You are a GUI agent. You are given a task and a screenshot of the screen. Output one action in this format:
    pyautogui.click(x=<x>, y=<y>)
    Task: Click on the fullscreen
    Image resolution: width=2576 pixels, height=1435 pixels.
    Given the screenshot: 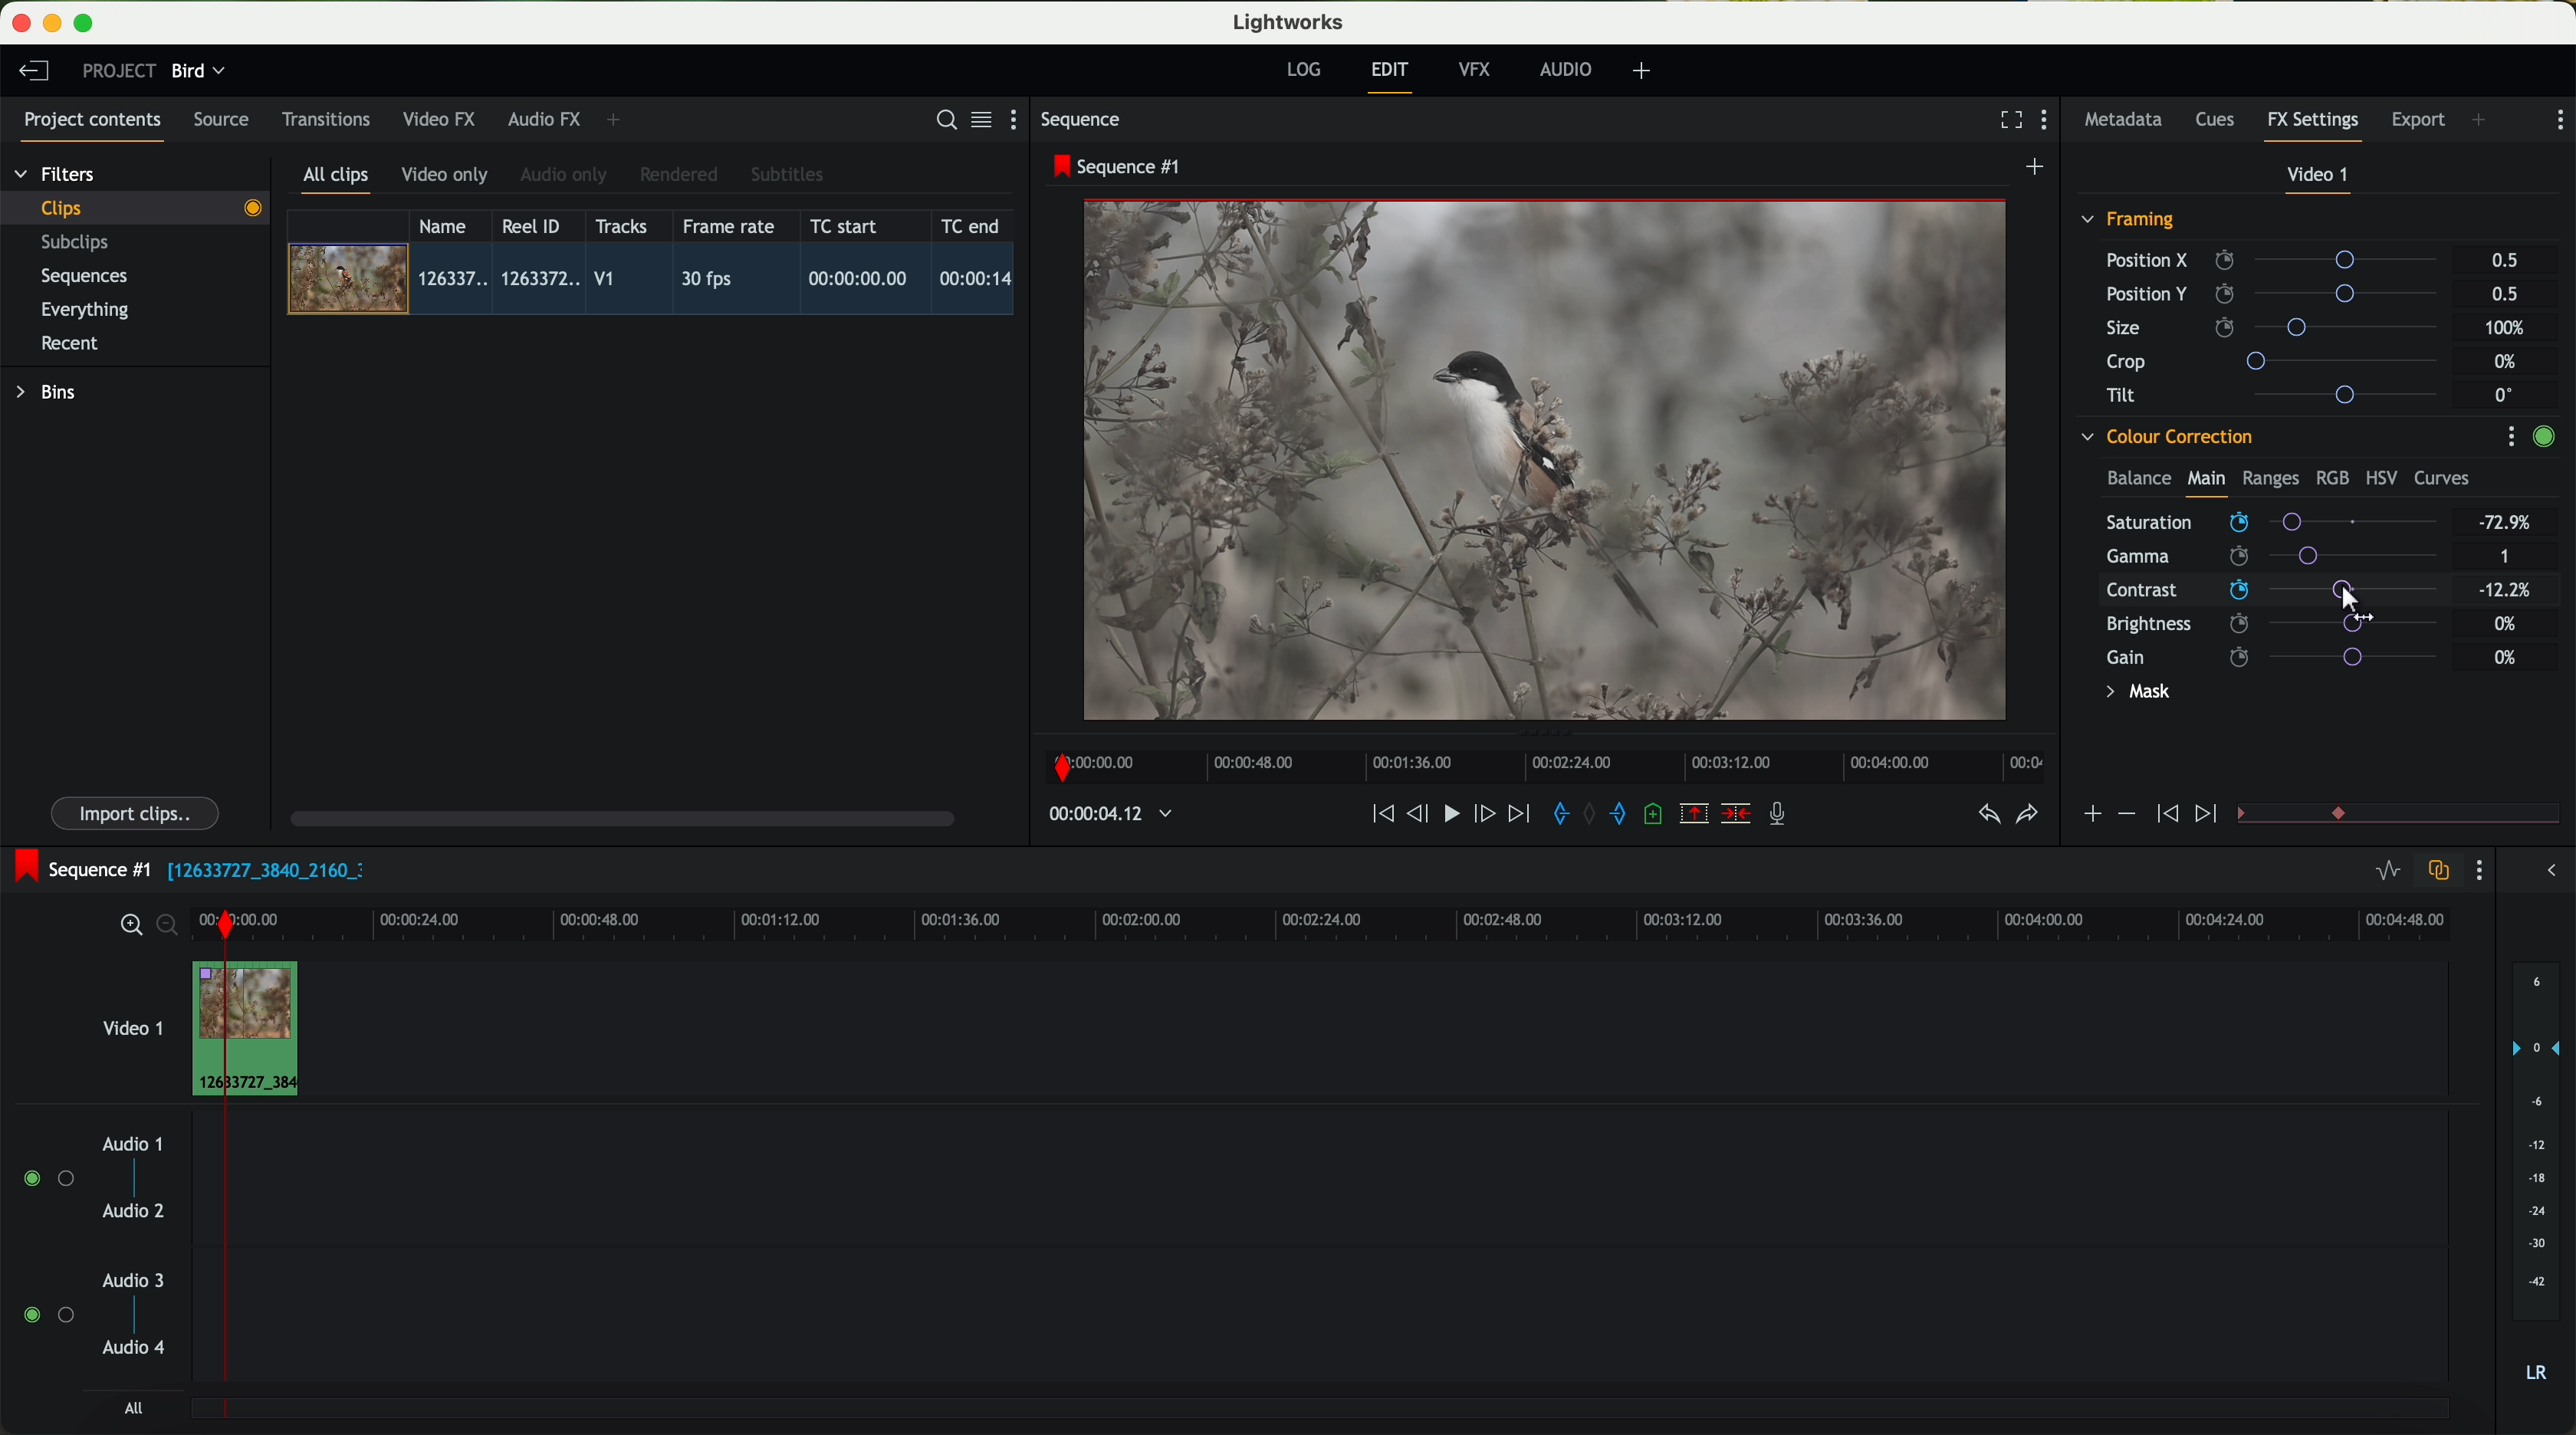 What is the action you would take?
    pyautogui.click(x=2007, y=119)
    